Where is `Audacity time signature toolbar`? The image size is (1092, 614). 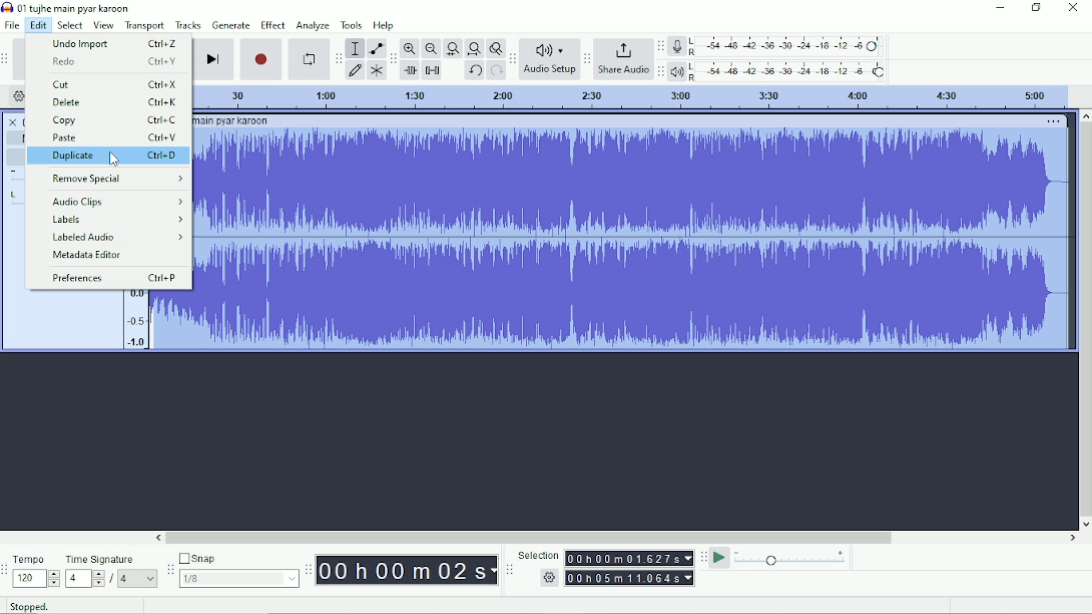
Audacity time signature toolbar is located at coordinates (7, 570).